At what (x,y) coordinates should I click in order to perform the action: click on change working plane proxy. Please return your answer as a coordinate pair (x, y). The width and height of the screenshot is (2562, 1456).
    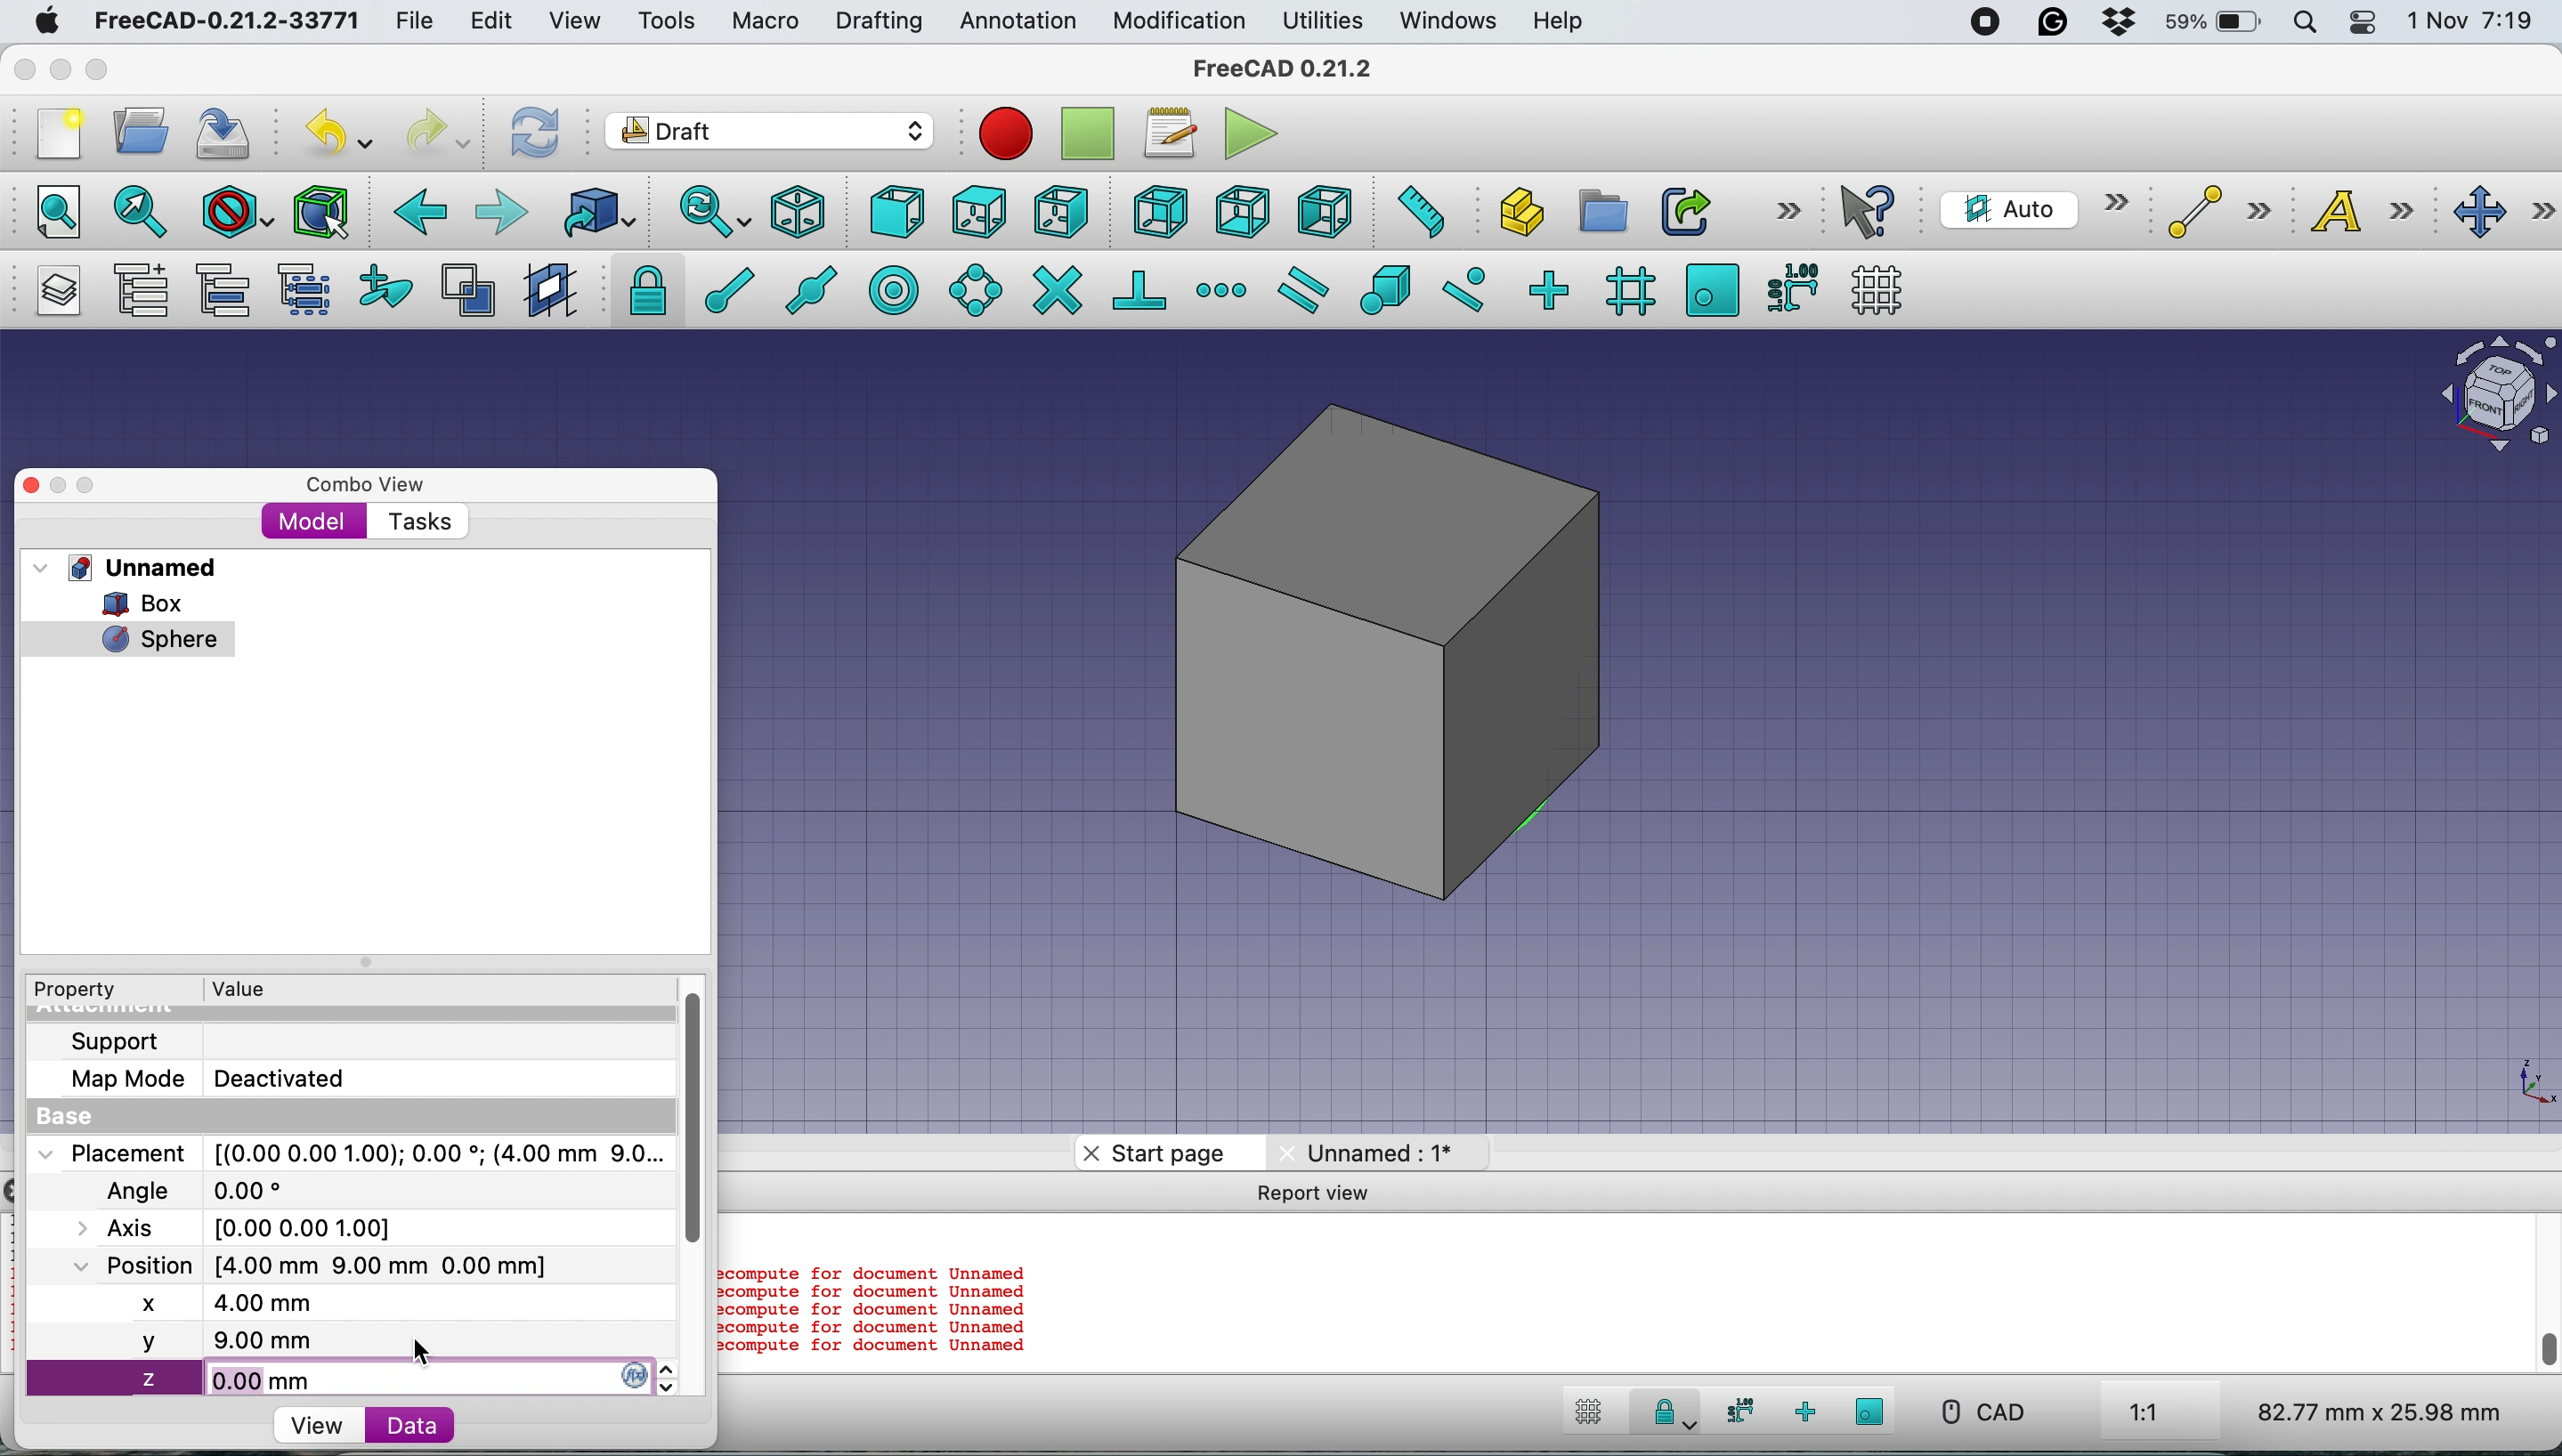
    Looking at the image, I should click on (547, 292).